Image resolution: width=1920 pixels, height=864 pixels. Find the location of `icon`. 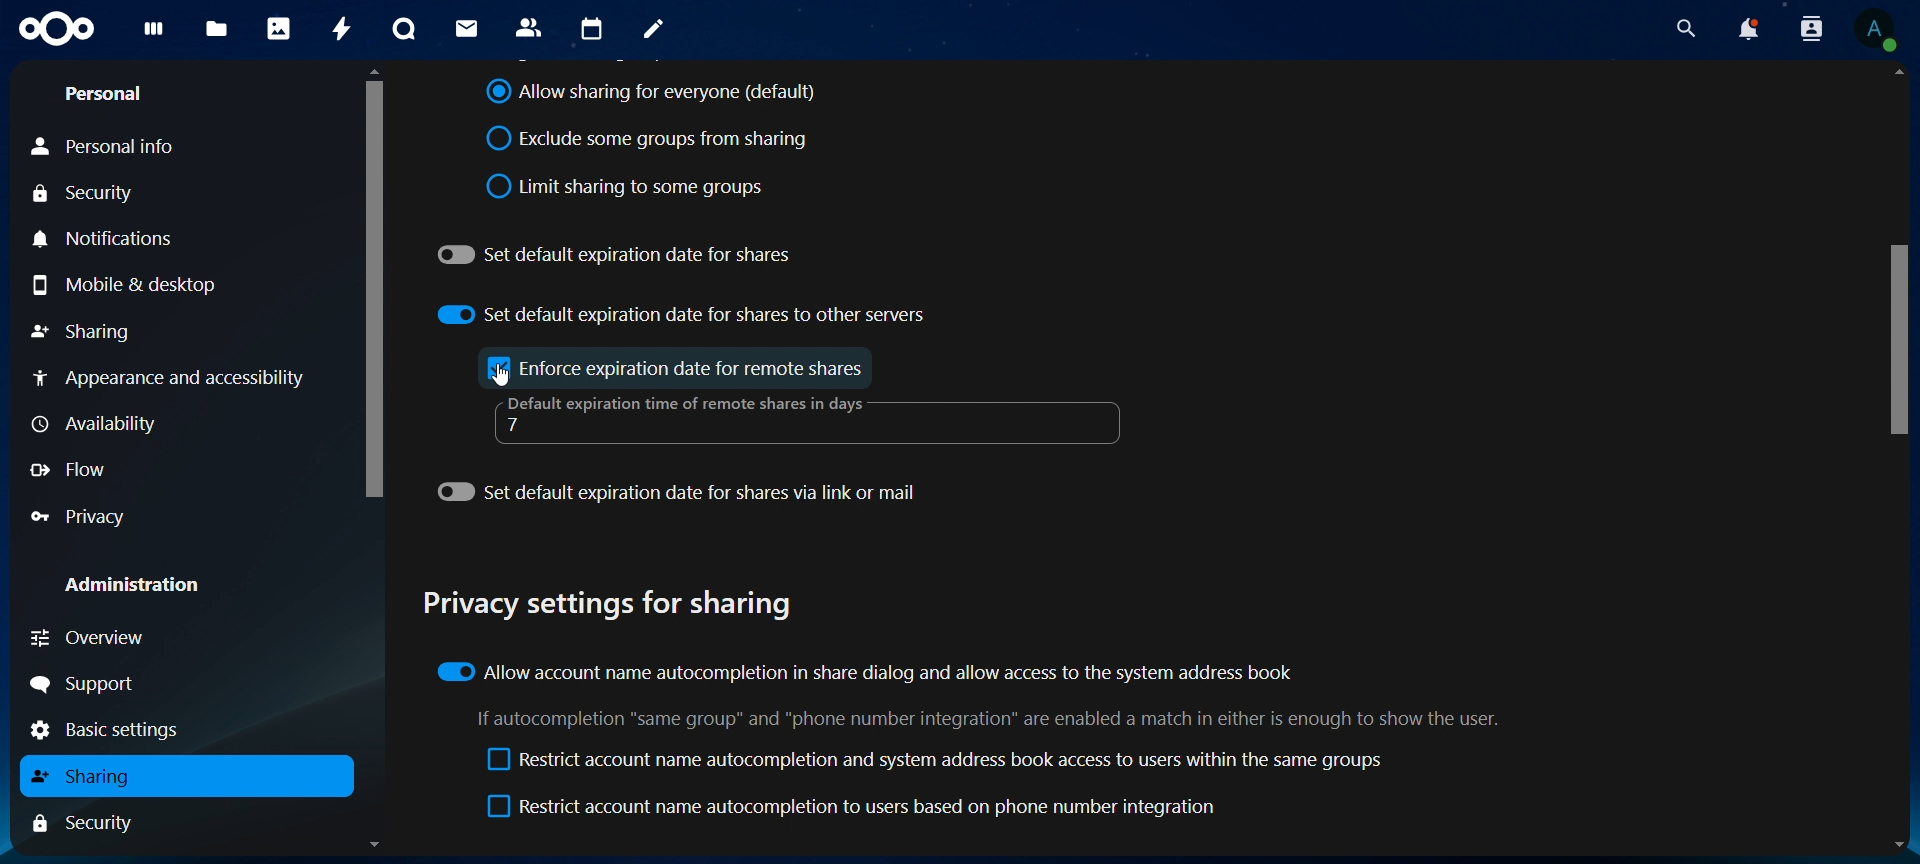

icon is located at coordinates (62, 29).